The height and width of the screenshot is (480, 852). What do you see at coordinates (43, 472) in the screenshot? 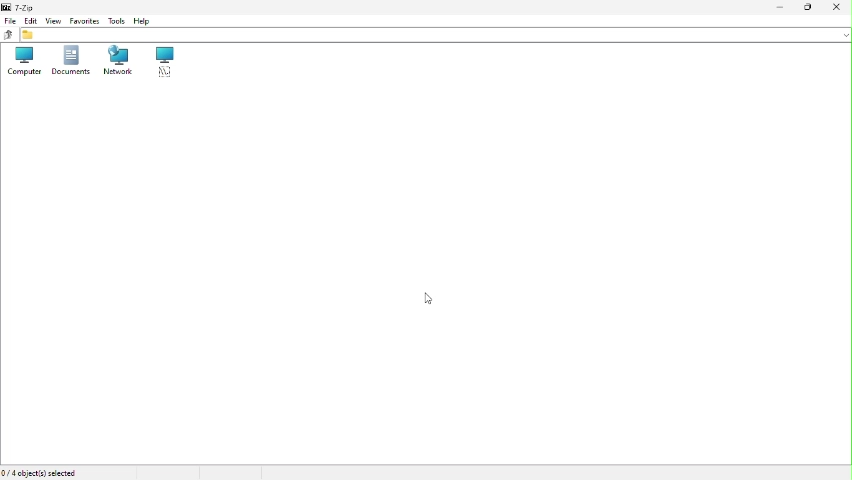
I see `Four objects selected` at bounding box center [43, 472].